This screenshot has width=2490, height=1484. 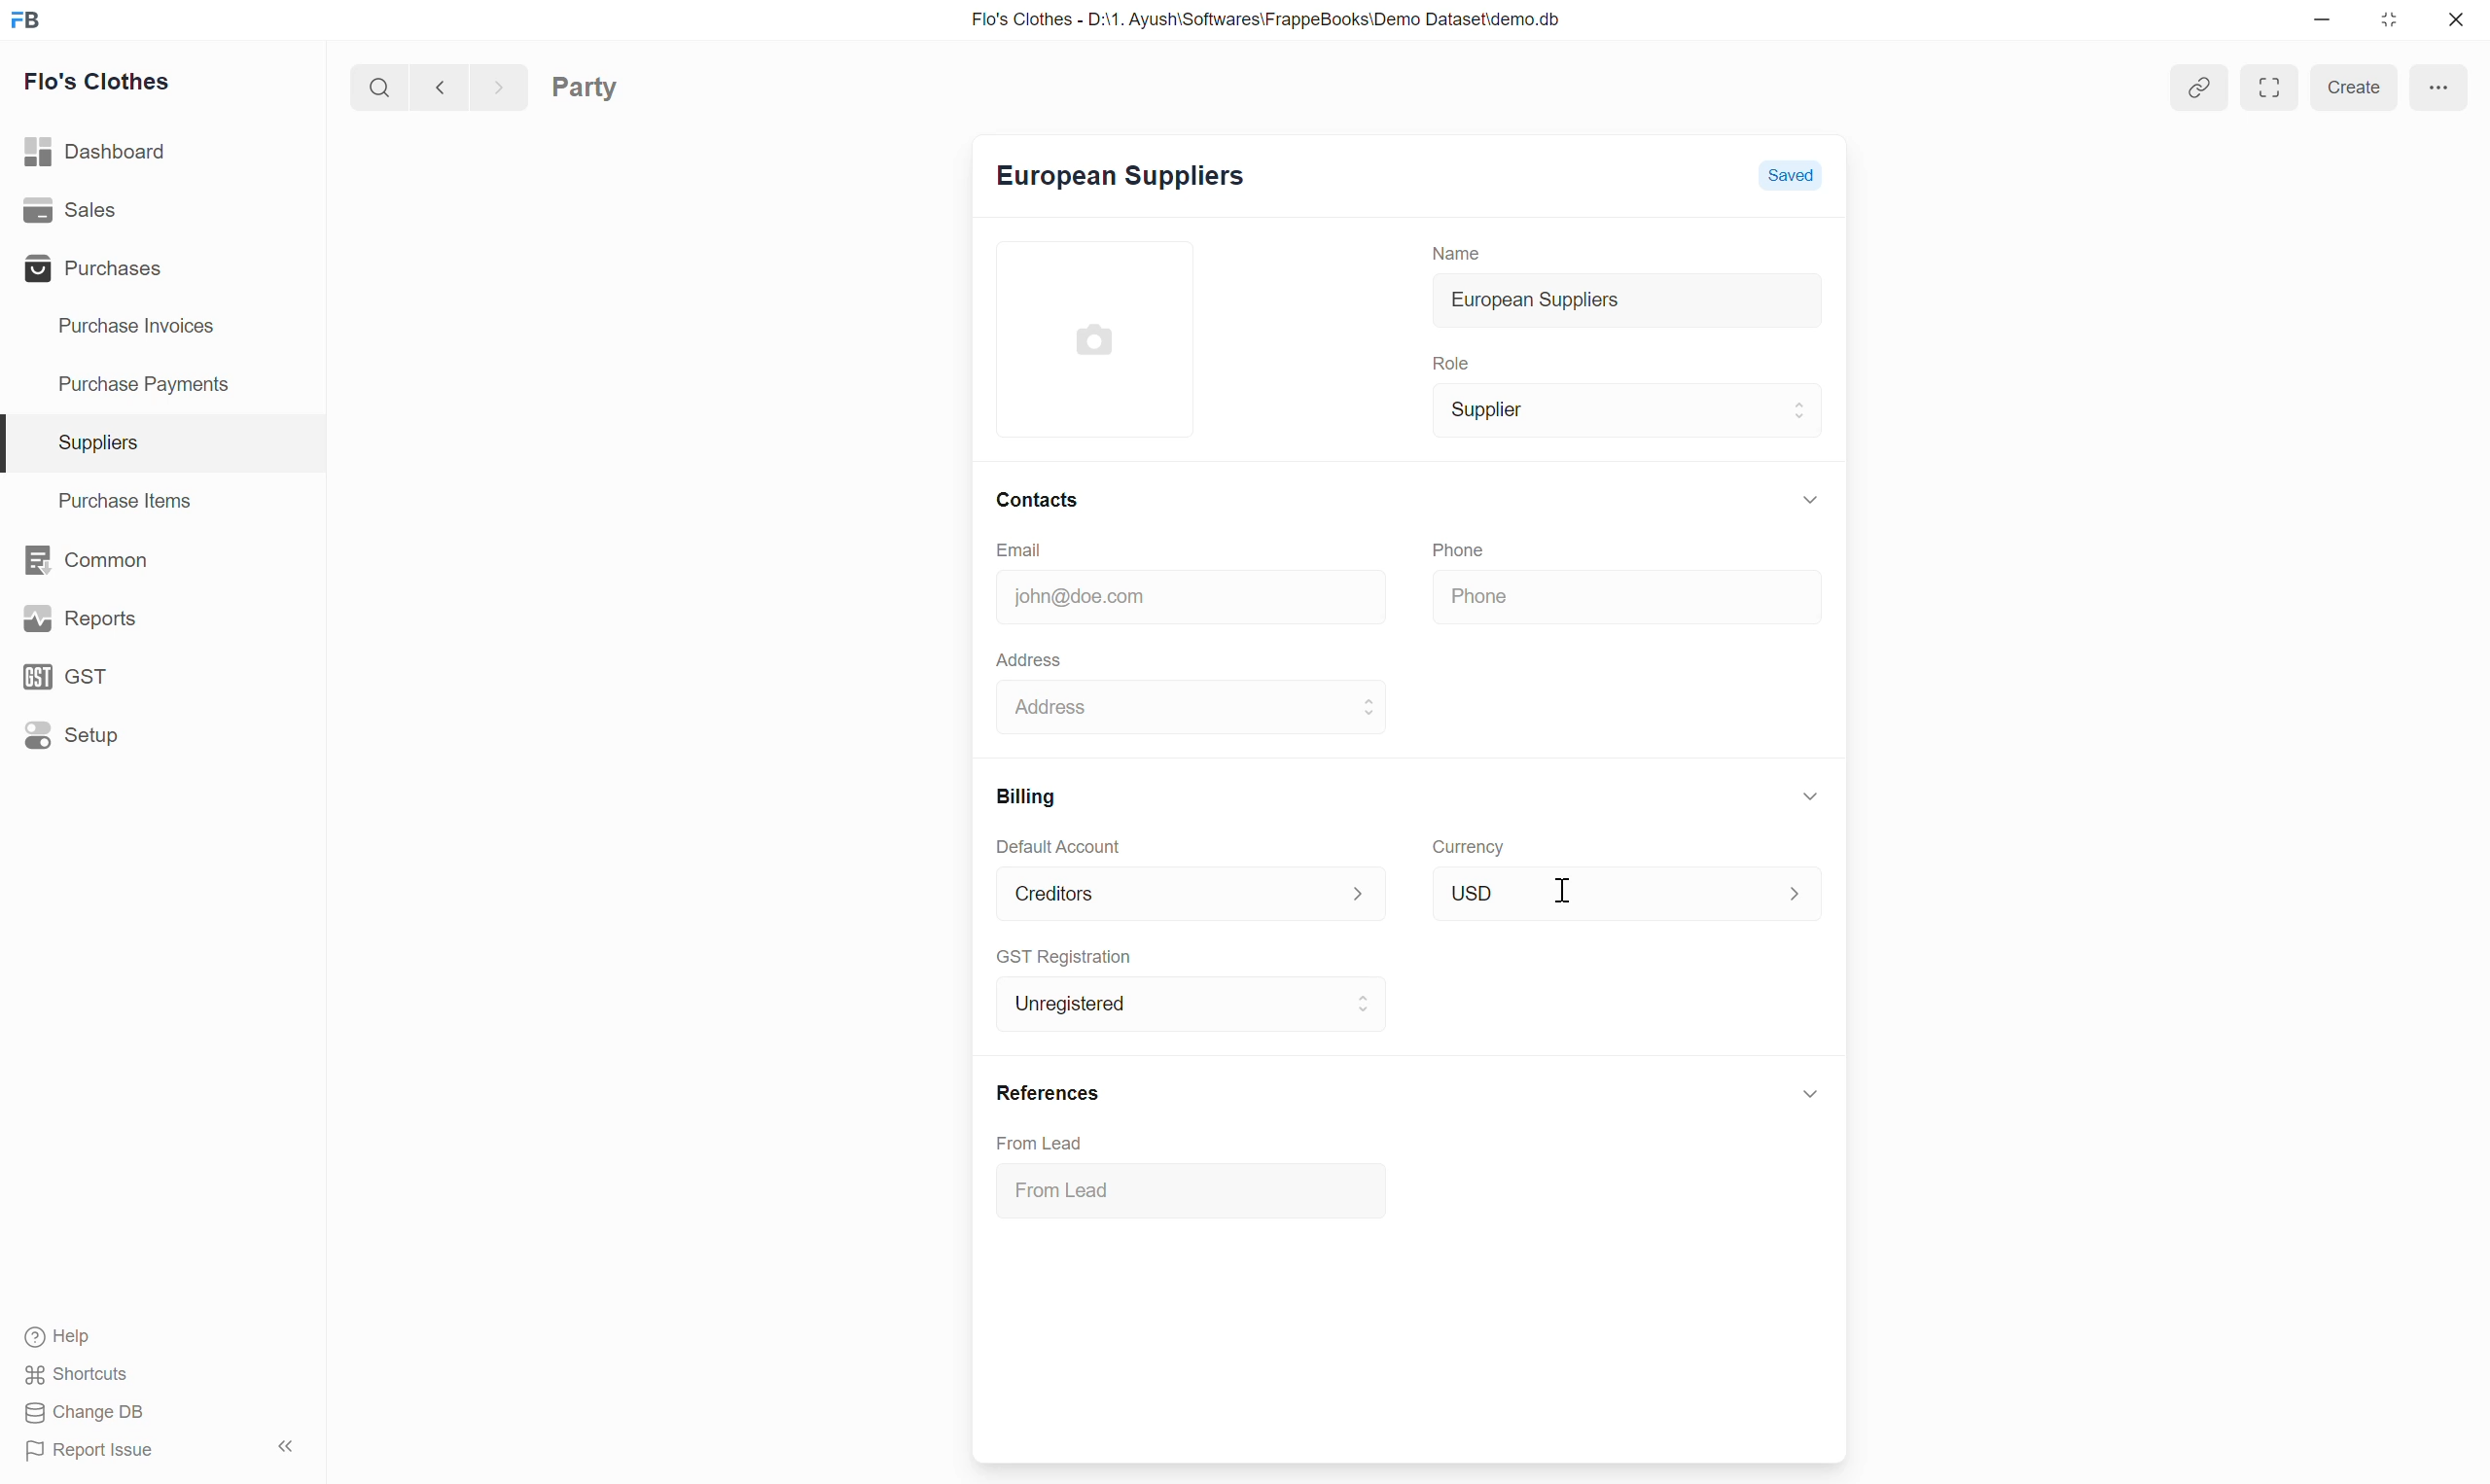 What do you see at coordinates (1066, 1002) in the screenshot?
I see `Unregistered` at bounding box center [1066, 1002].